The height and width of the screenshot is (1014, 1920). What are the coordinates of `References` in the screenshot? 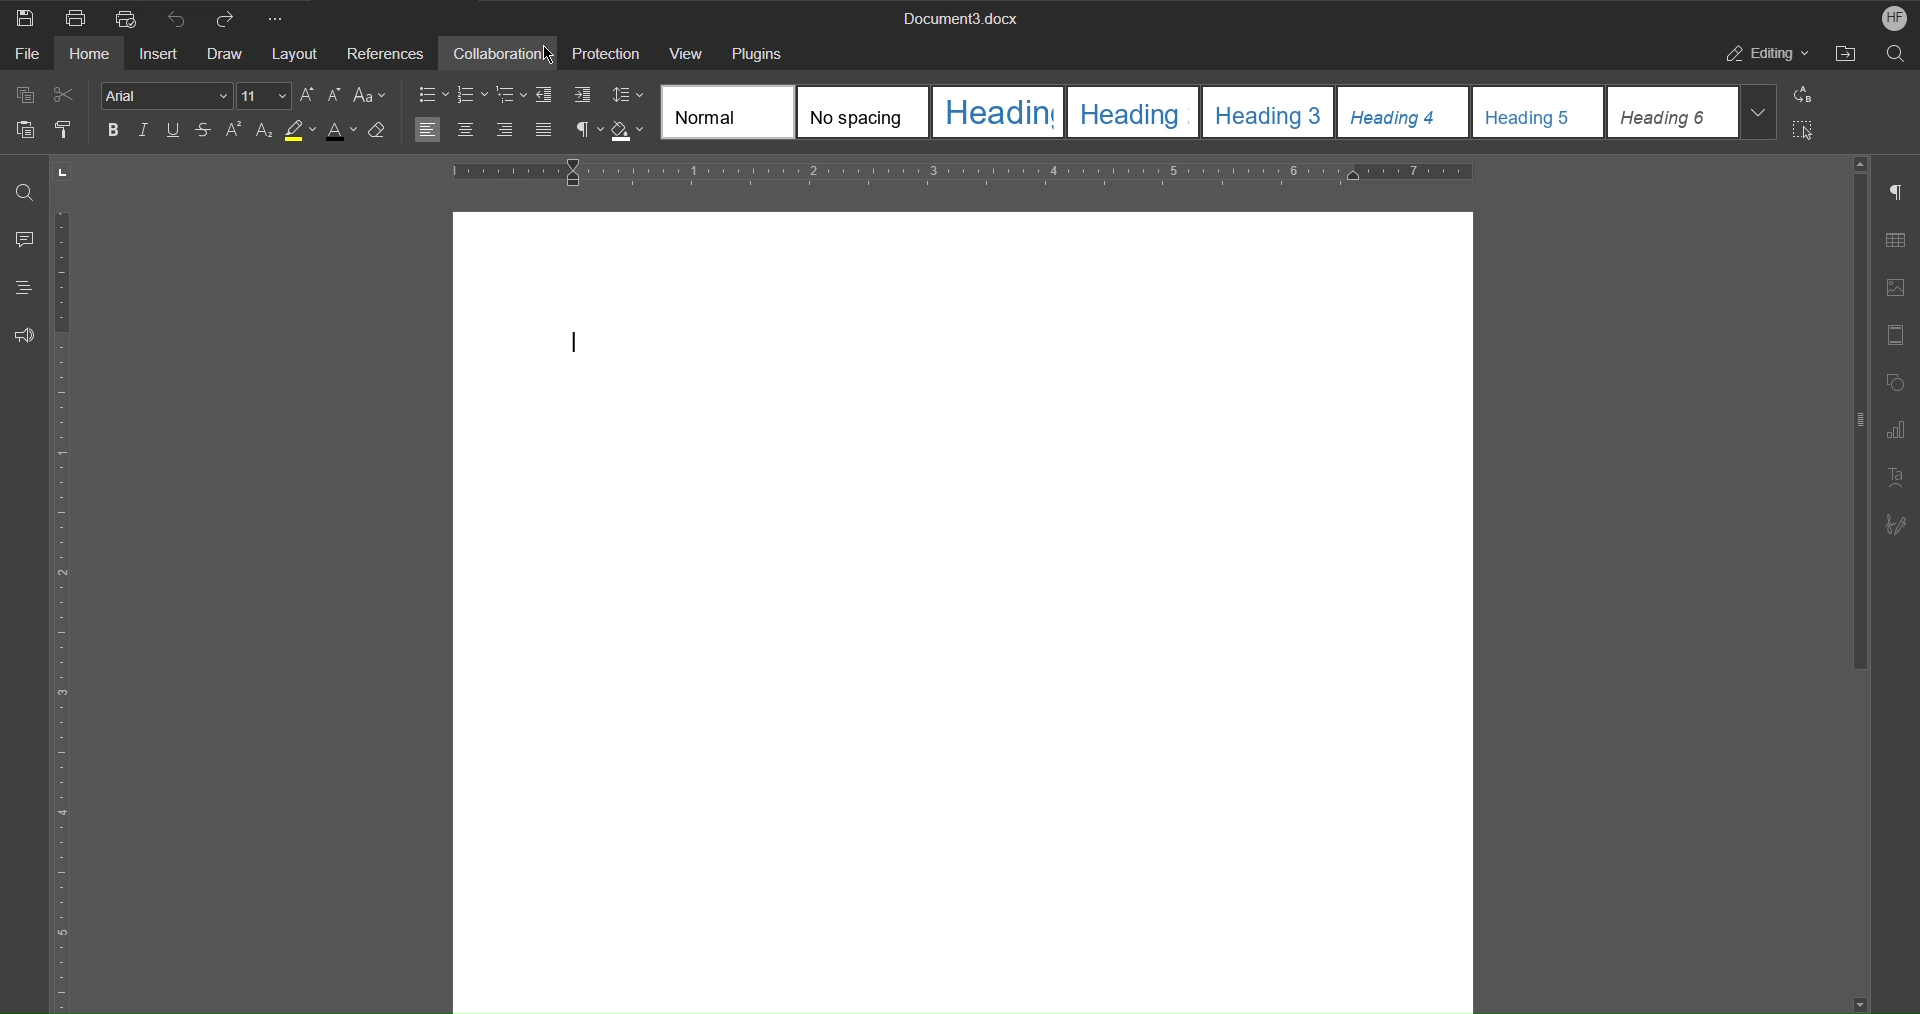 It's located at (389, 53).